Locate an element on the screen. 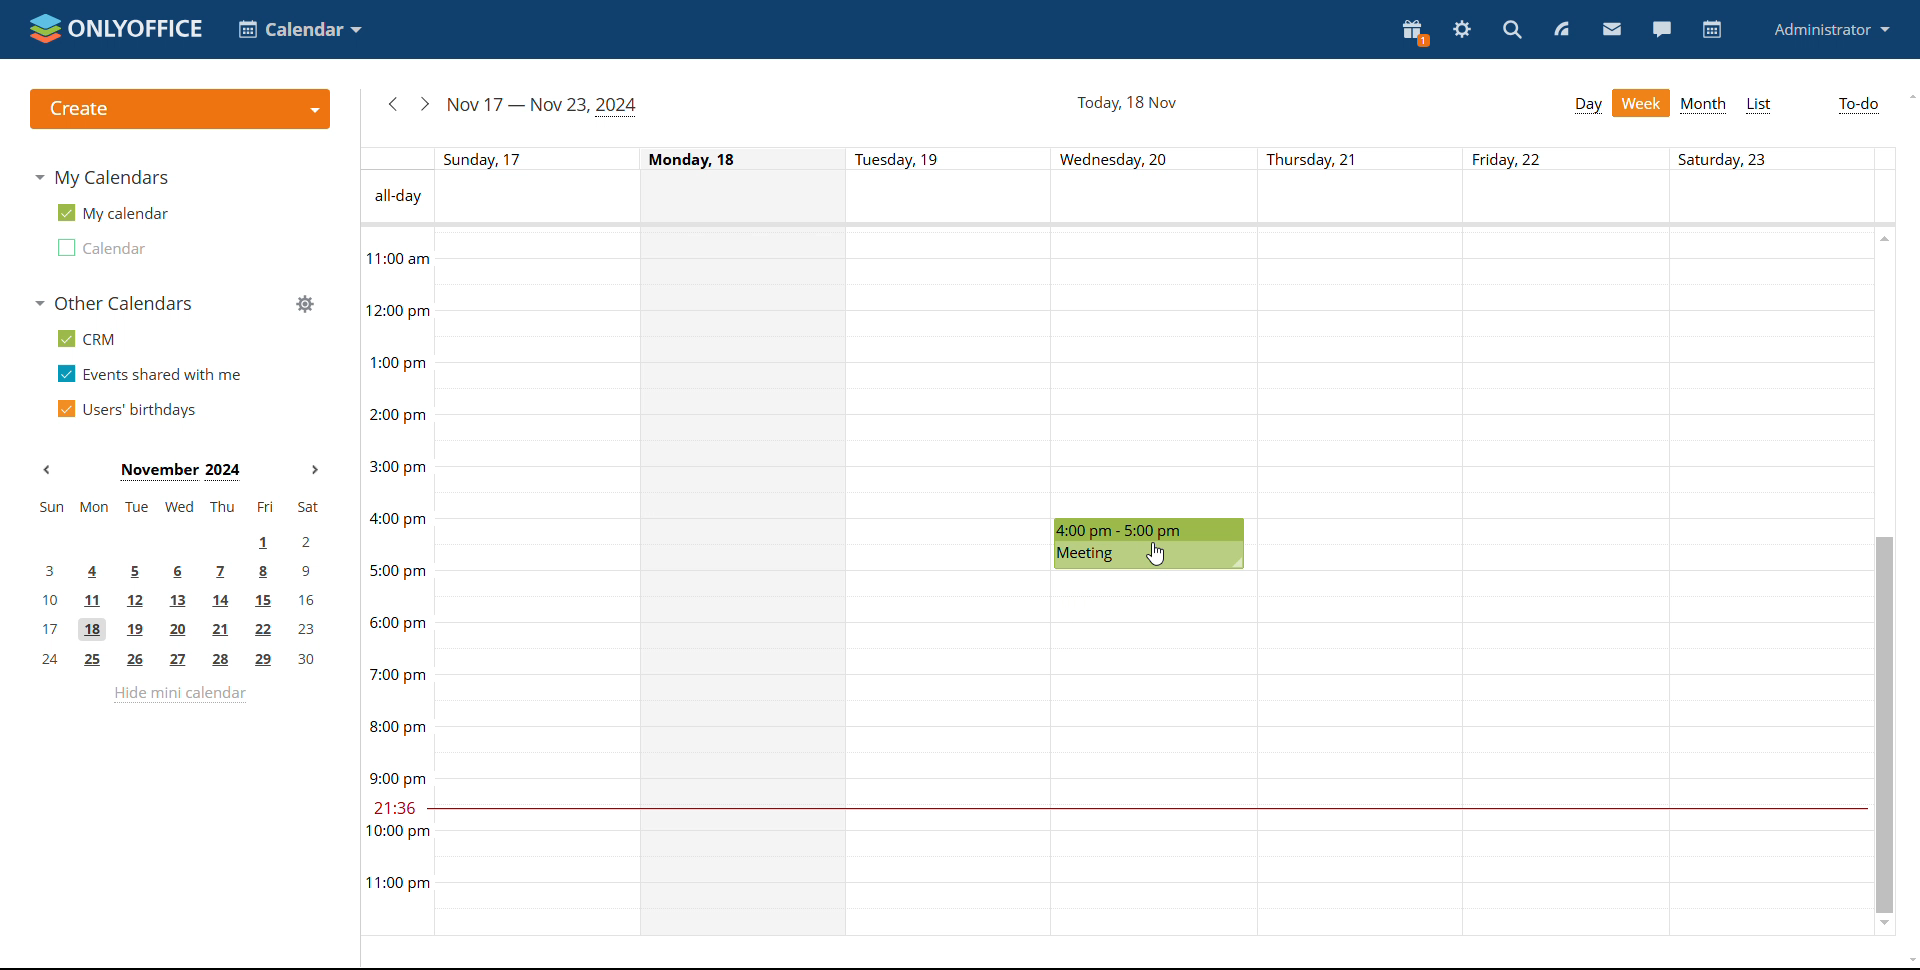  my calendar is located at coordinates (111, 213).